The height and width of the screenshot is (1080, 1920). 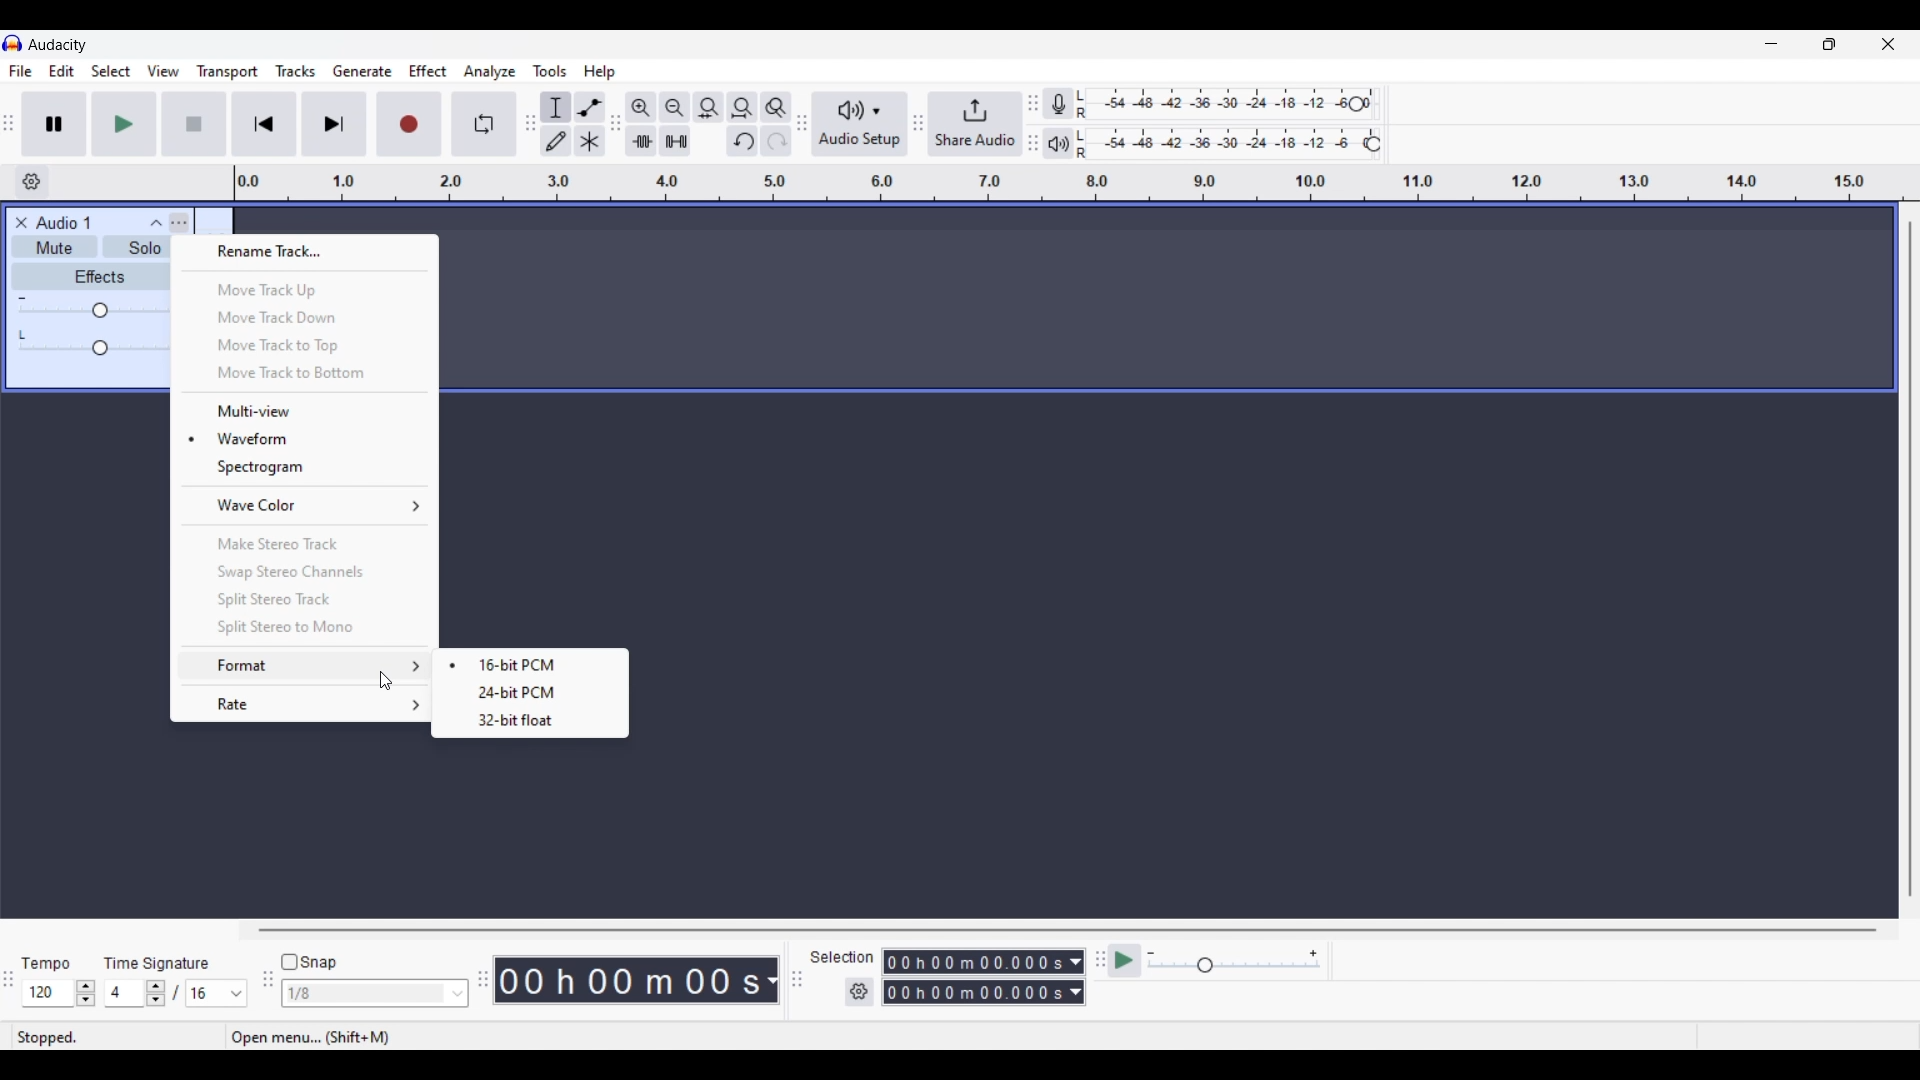 I want to click on Enable looping, so click(x=485, y=124).